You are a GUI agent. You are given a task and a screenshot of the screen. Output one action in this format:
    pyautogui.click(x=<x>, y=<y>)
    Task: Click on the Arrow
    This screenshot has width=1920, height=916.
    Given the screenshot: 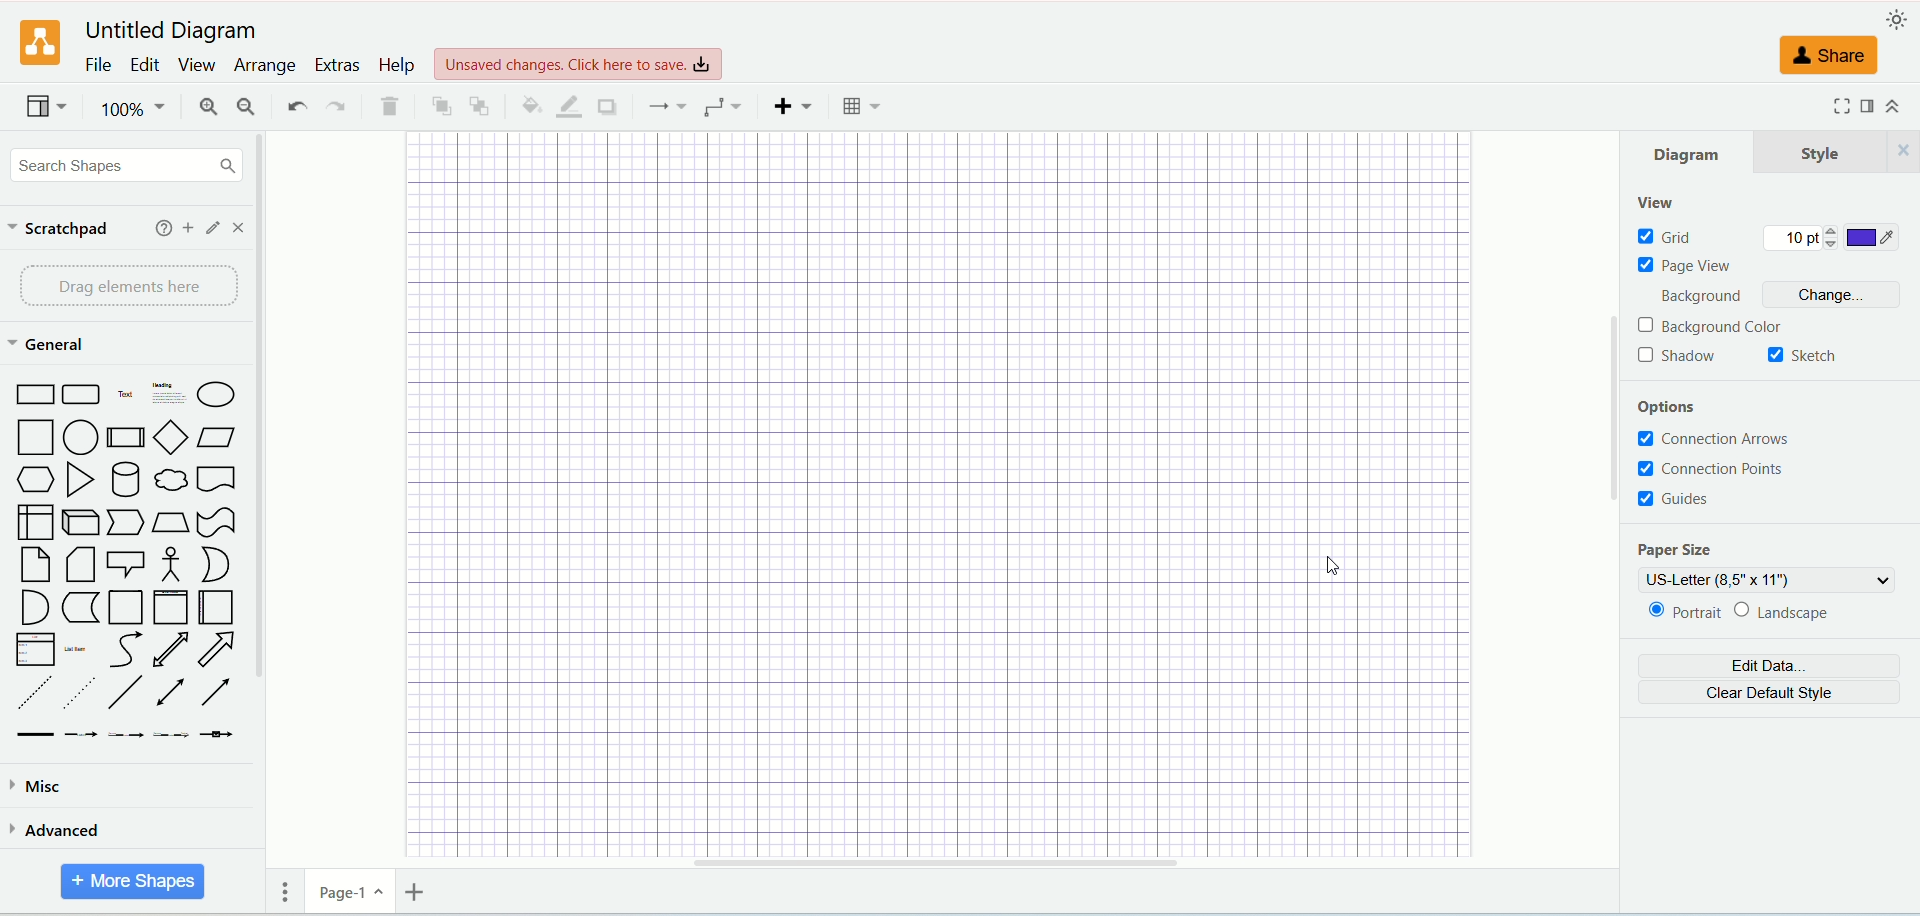 What is the action you would take?
    pyautogui.click(x=217, y=652)
    